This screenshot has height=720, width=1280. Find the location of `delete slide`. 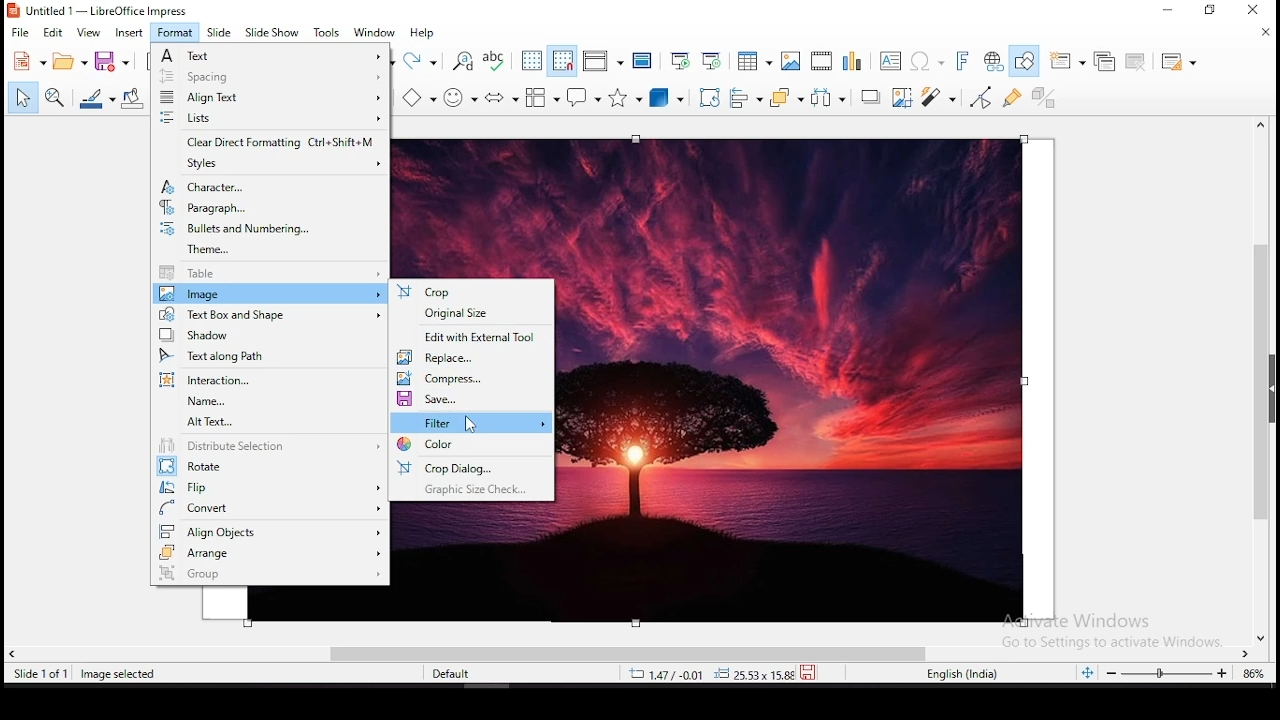

delete slide is located at coordinates (1136, 61).